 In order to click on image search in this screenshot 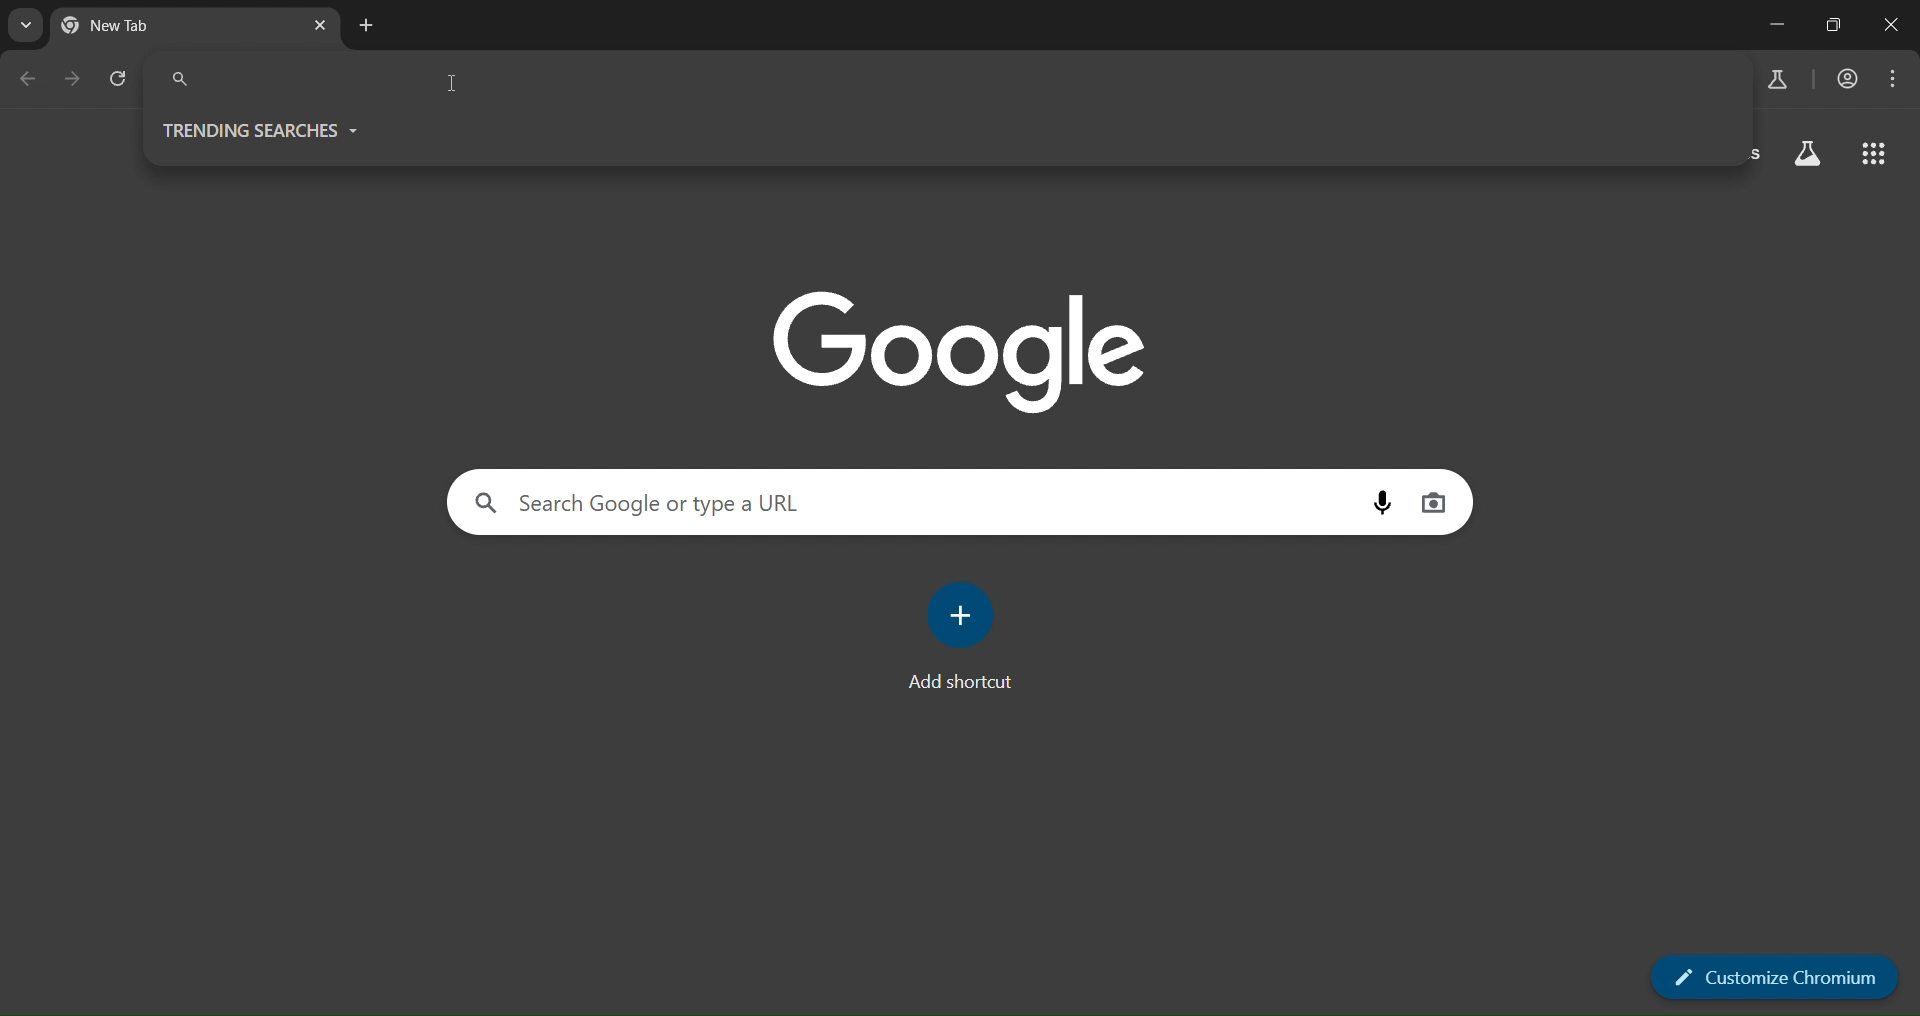, I will do `click(1439, 502)`.